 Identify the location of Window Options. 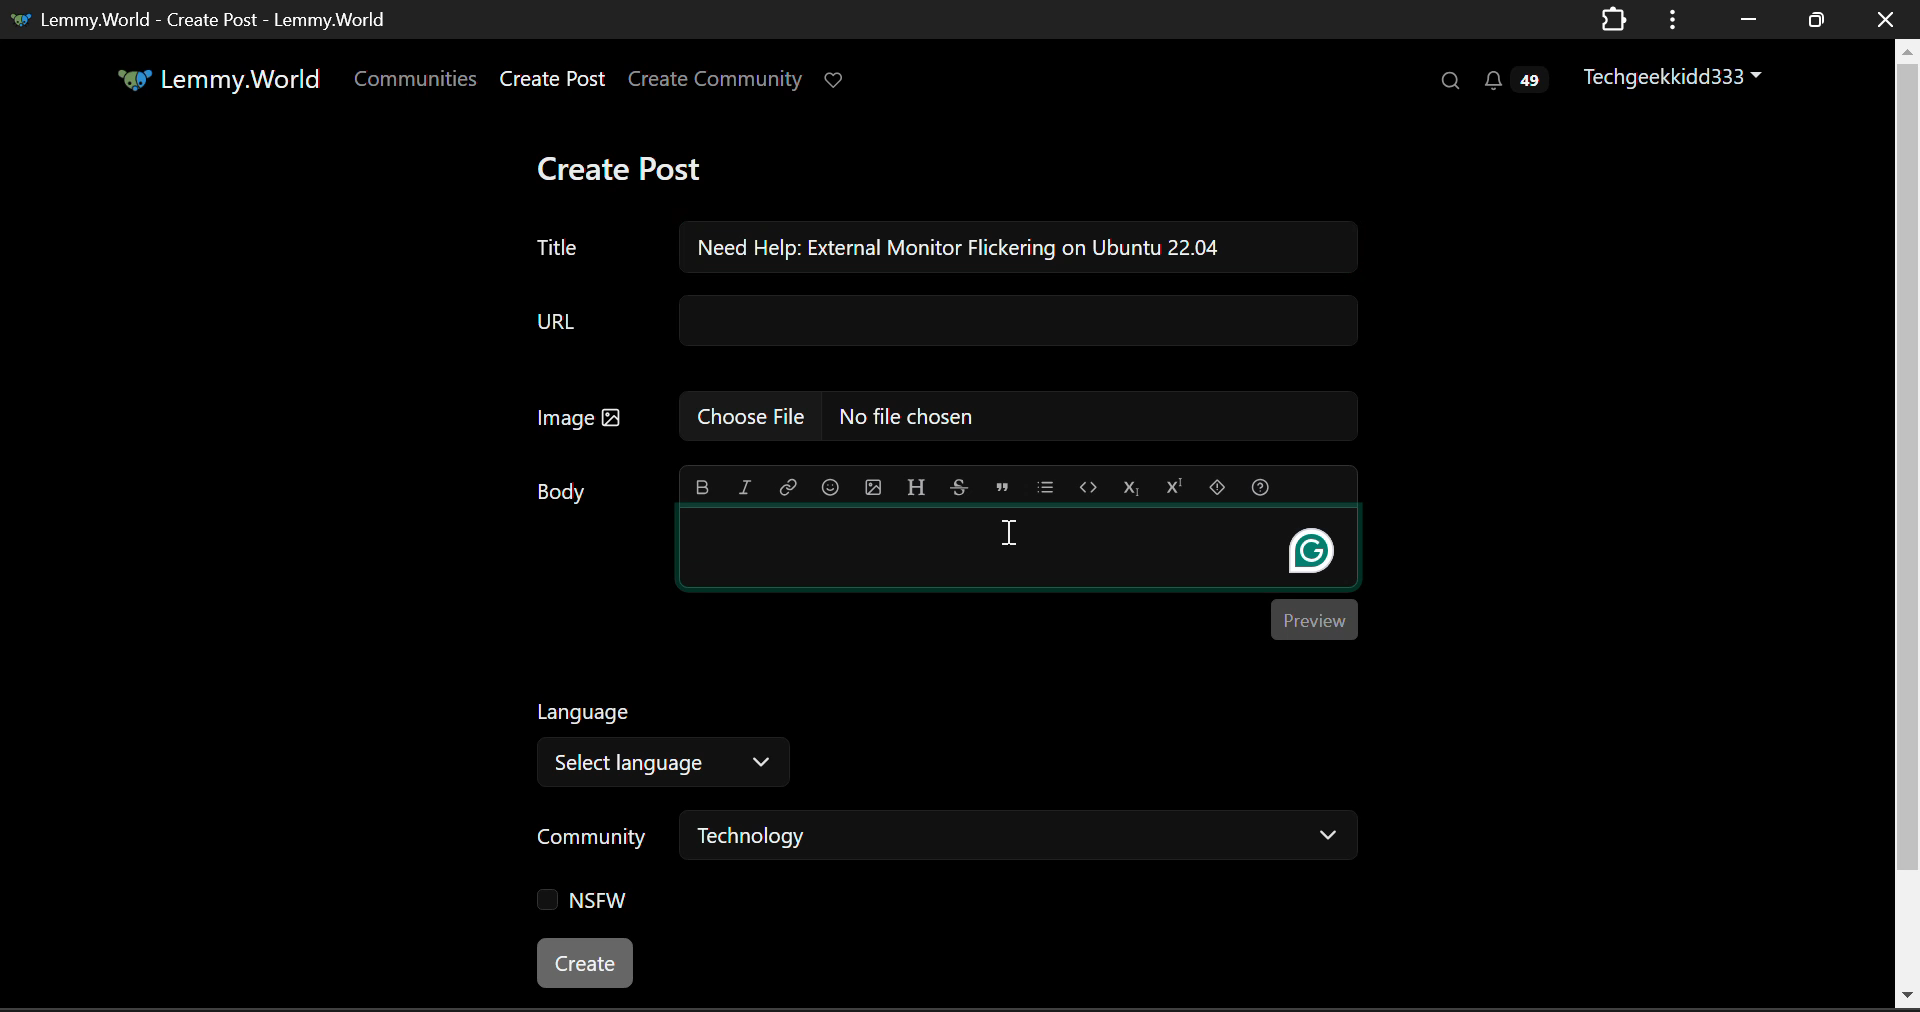
(1675, 20).